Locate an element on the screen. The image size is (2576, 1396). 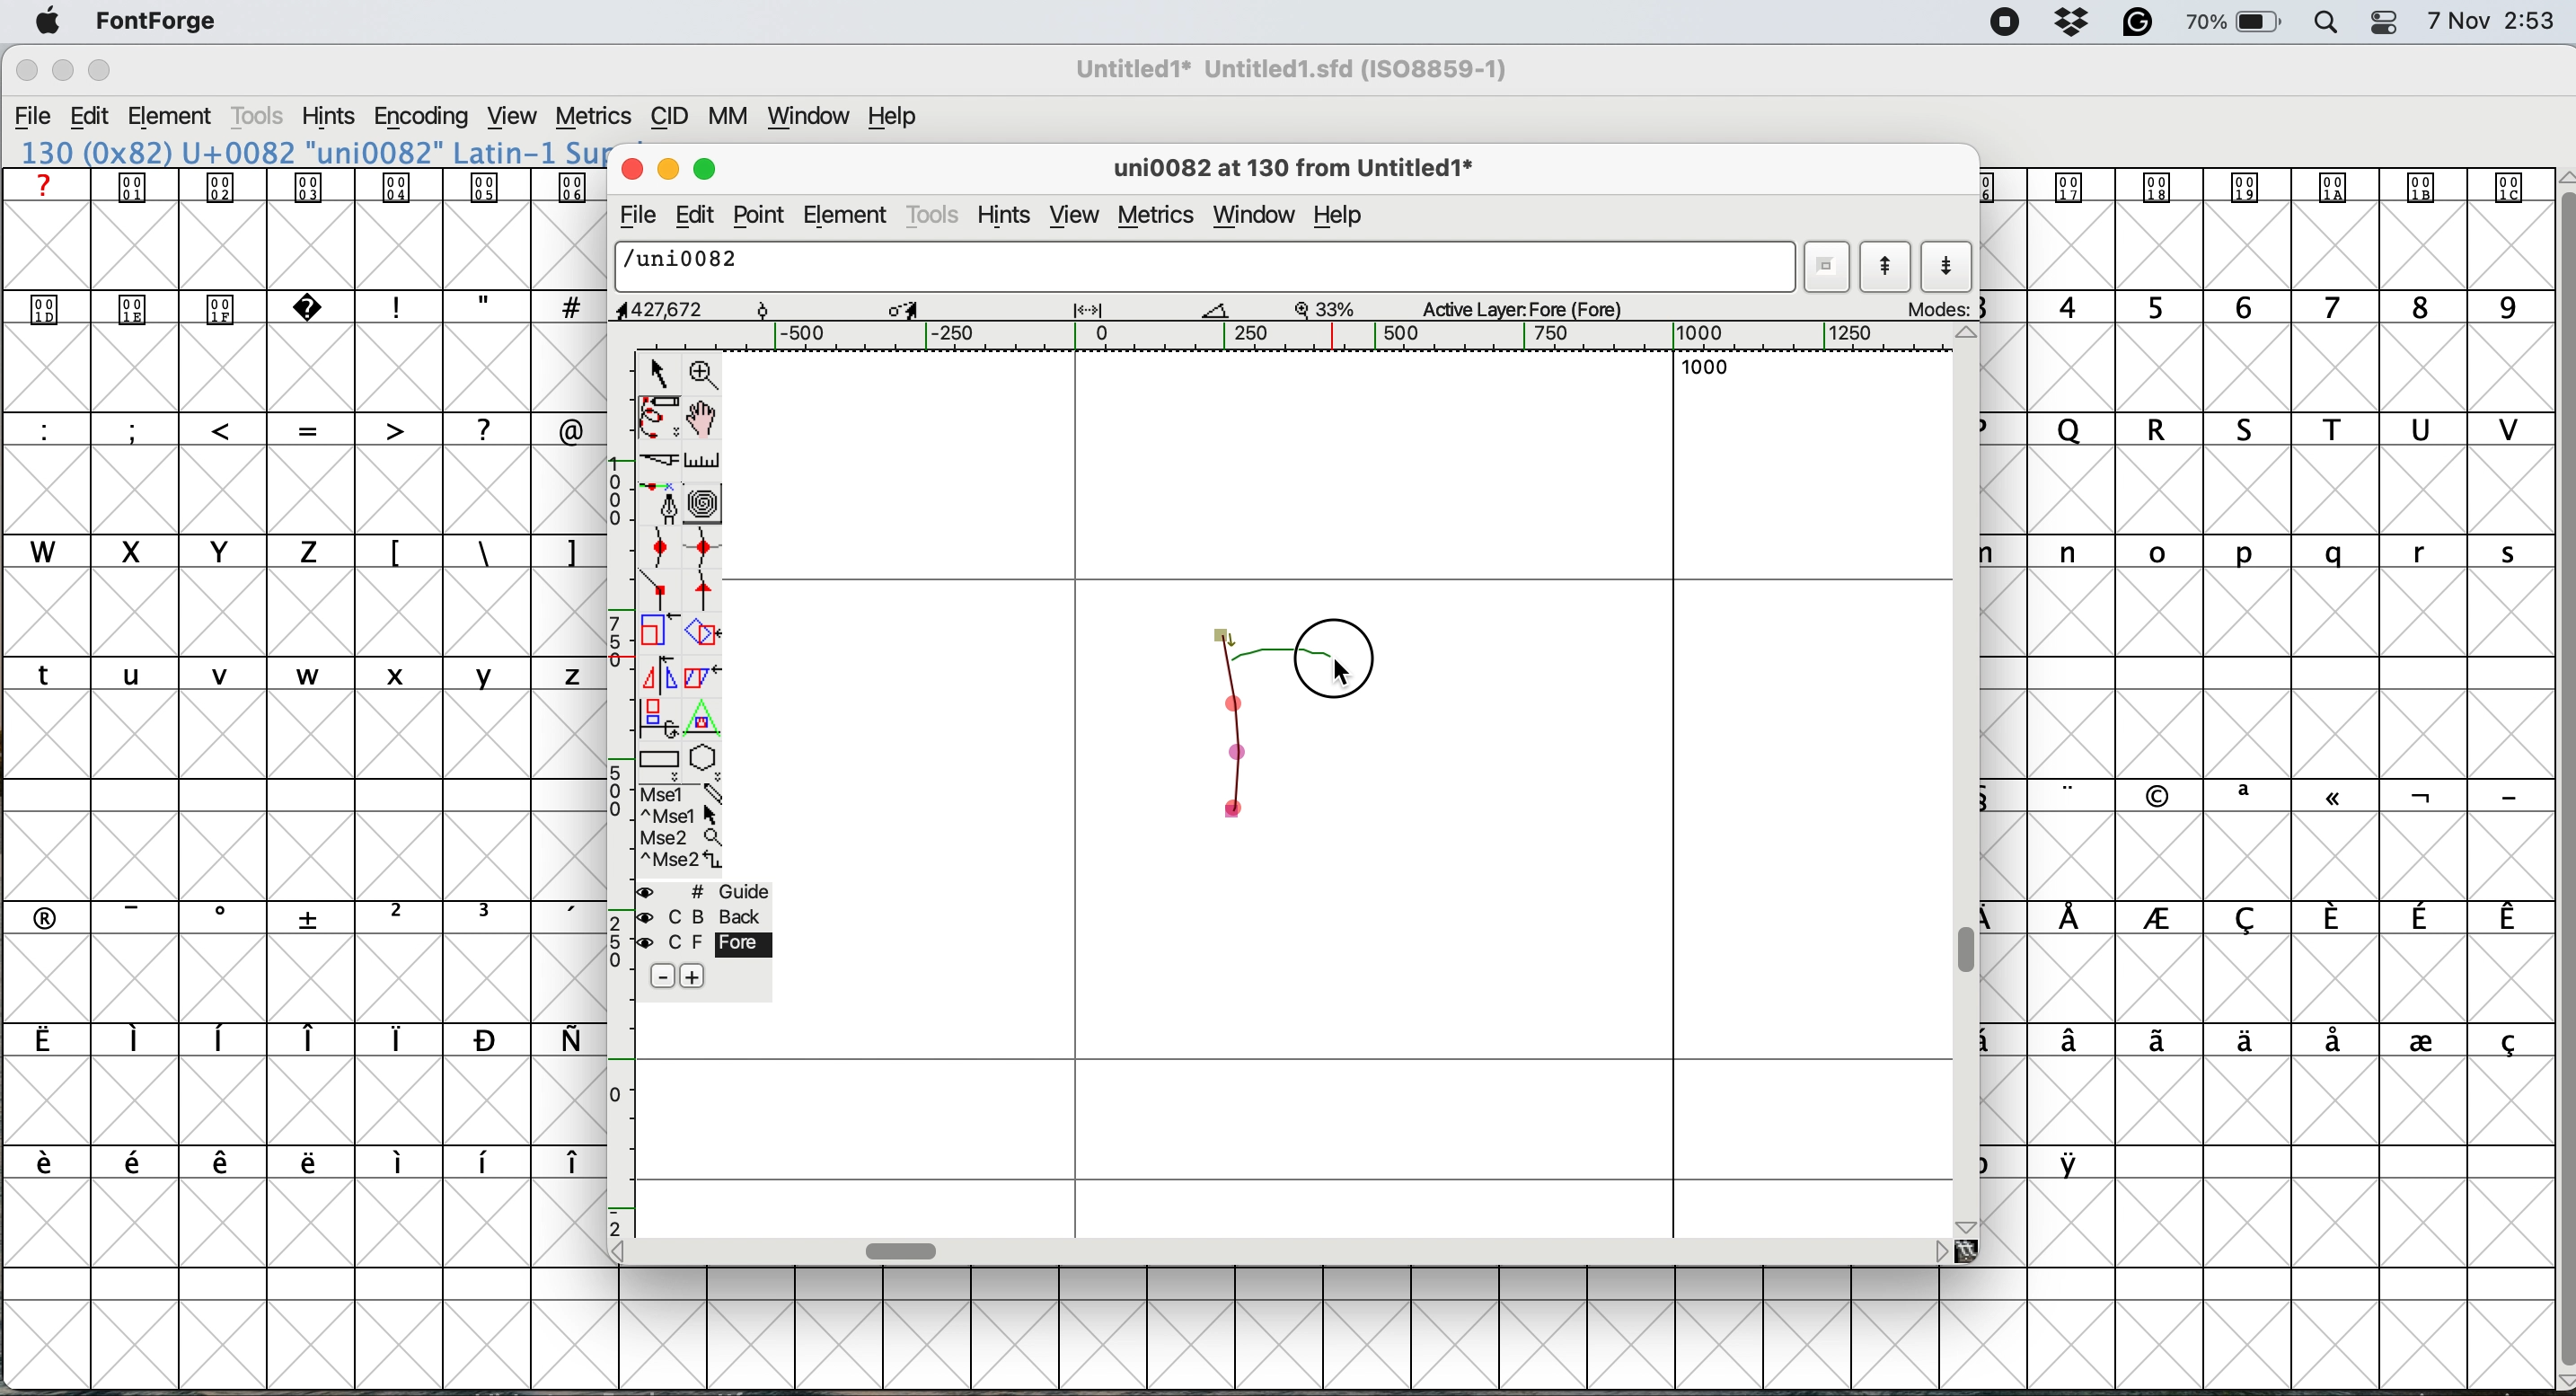
close is located at coordinates (632, 170).